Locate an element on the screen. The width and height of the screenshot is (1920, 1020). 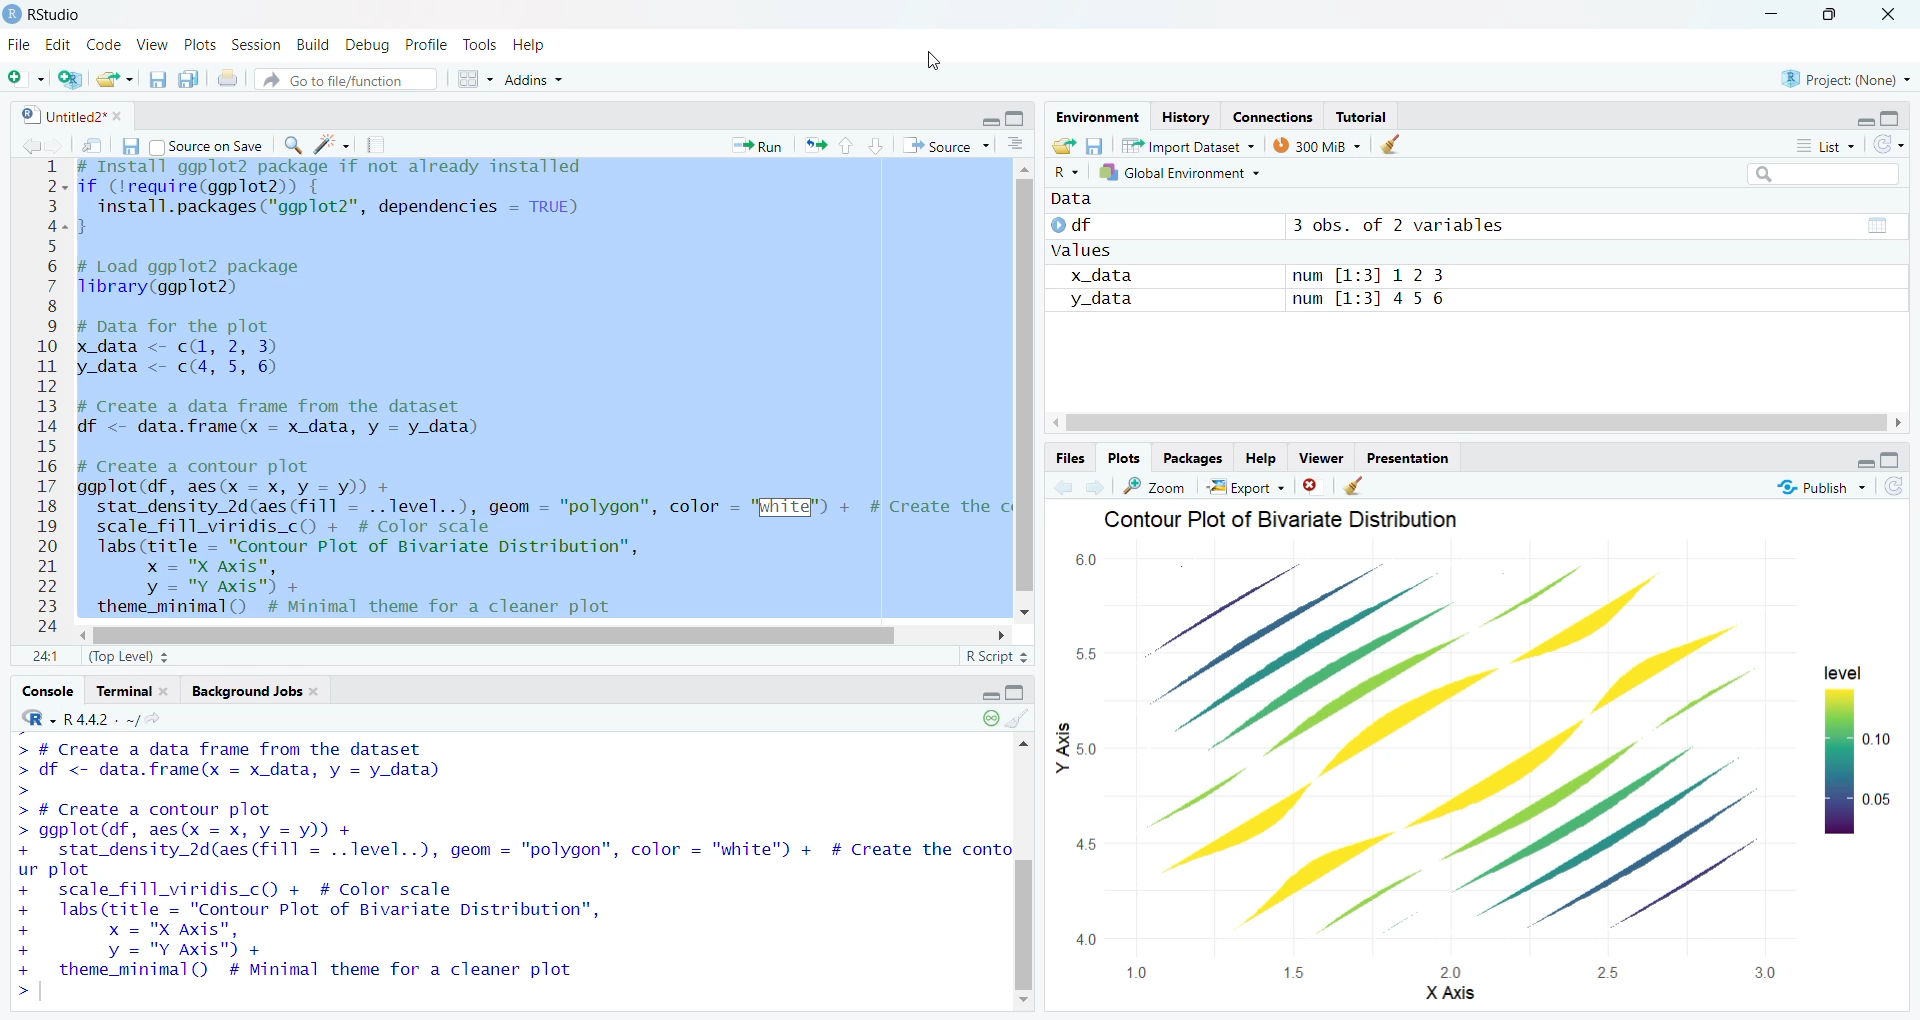
Plots is located at coordinates (201, 47).